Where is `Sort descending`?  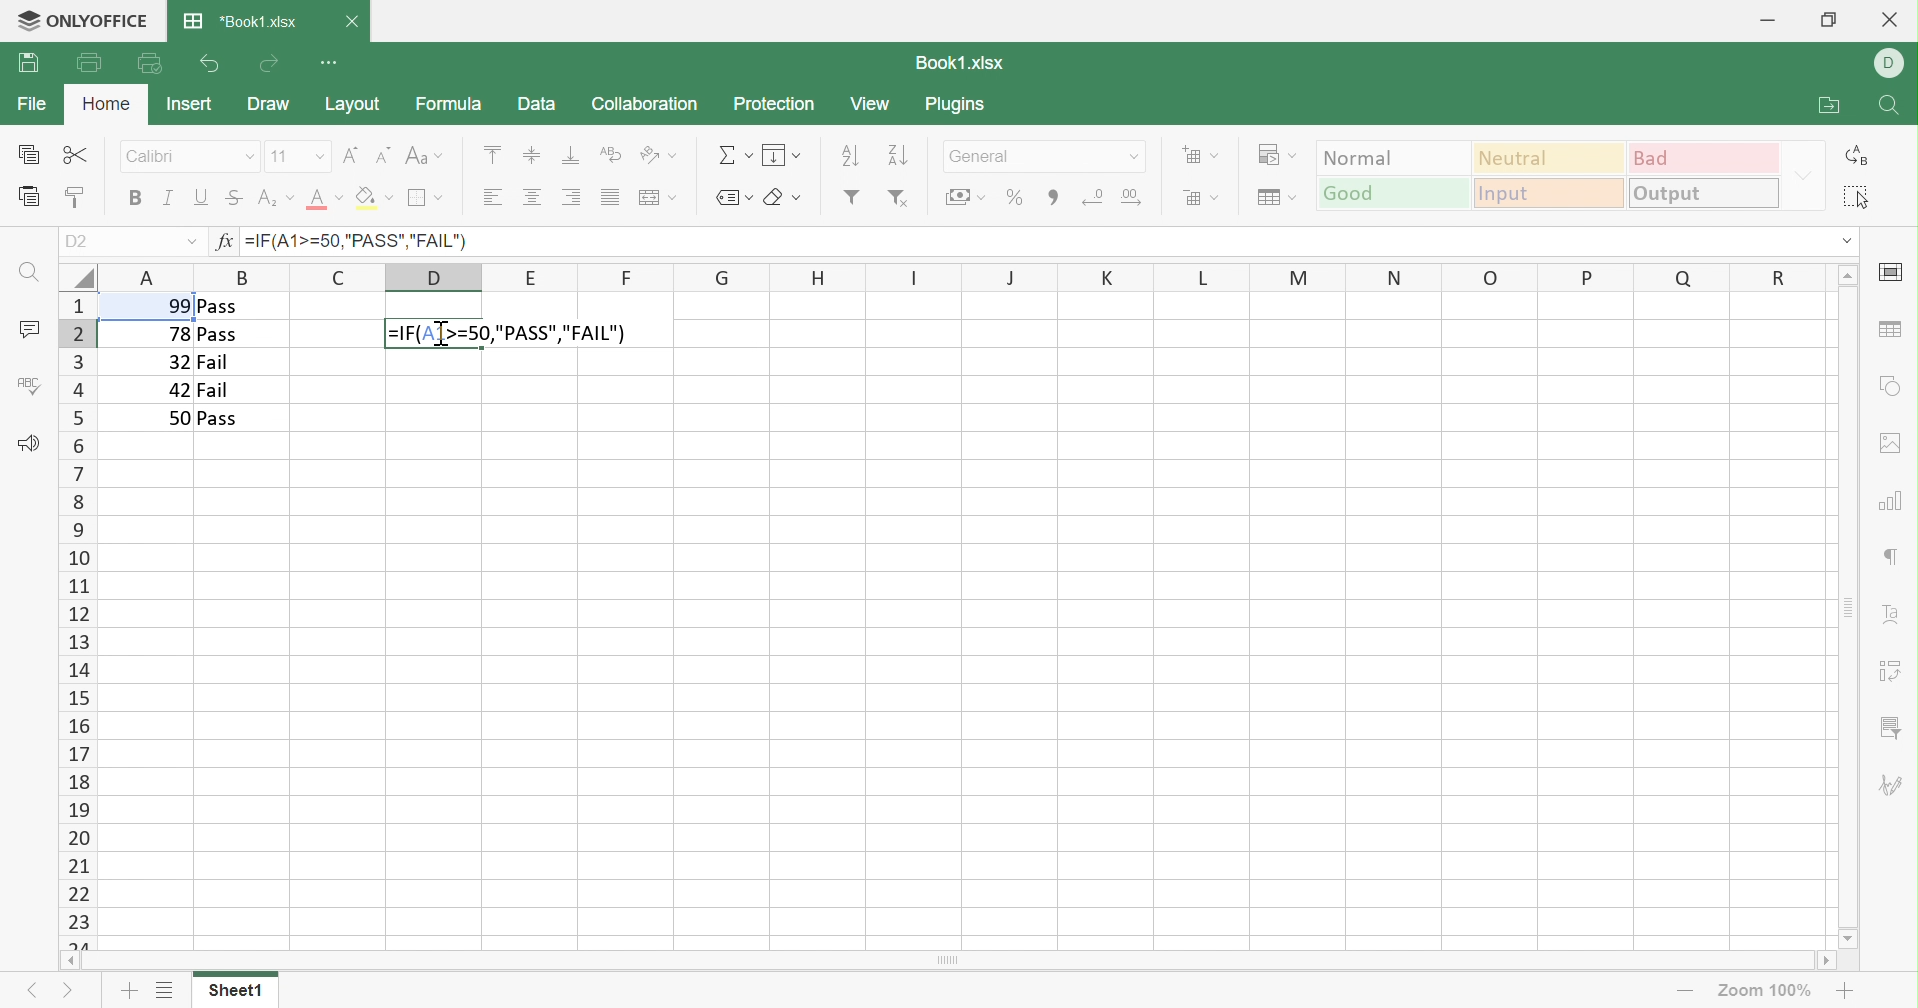 Sort descending is located at coordinates (849, 153).